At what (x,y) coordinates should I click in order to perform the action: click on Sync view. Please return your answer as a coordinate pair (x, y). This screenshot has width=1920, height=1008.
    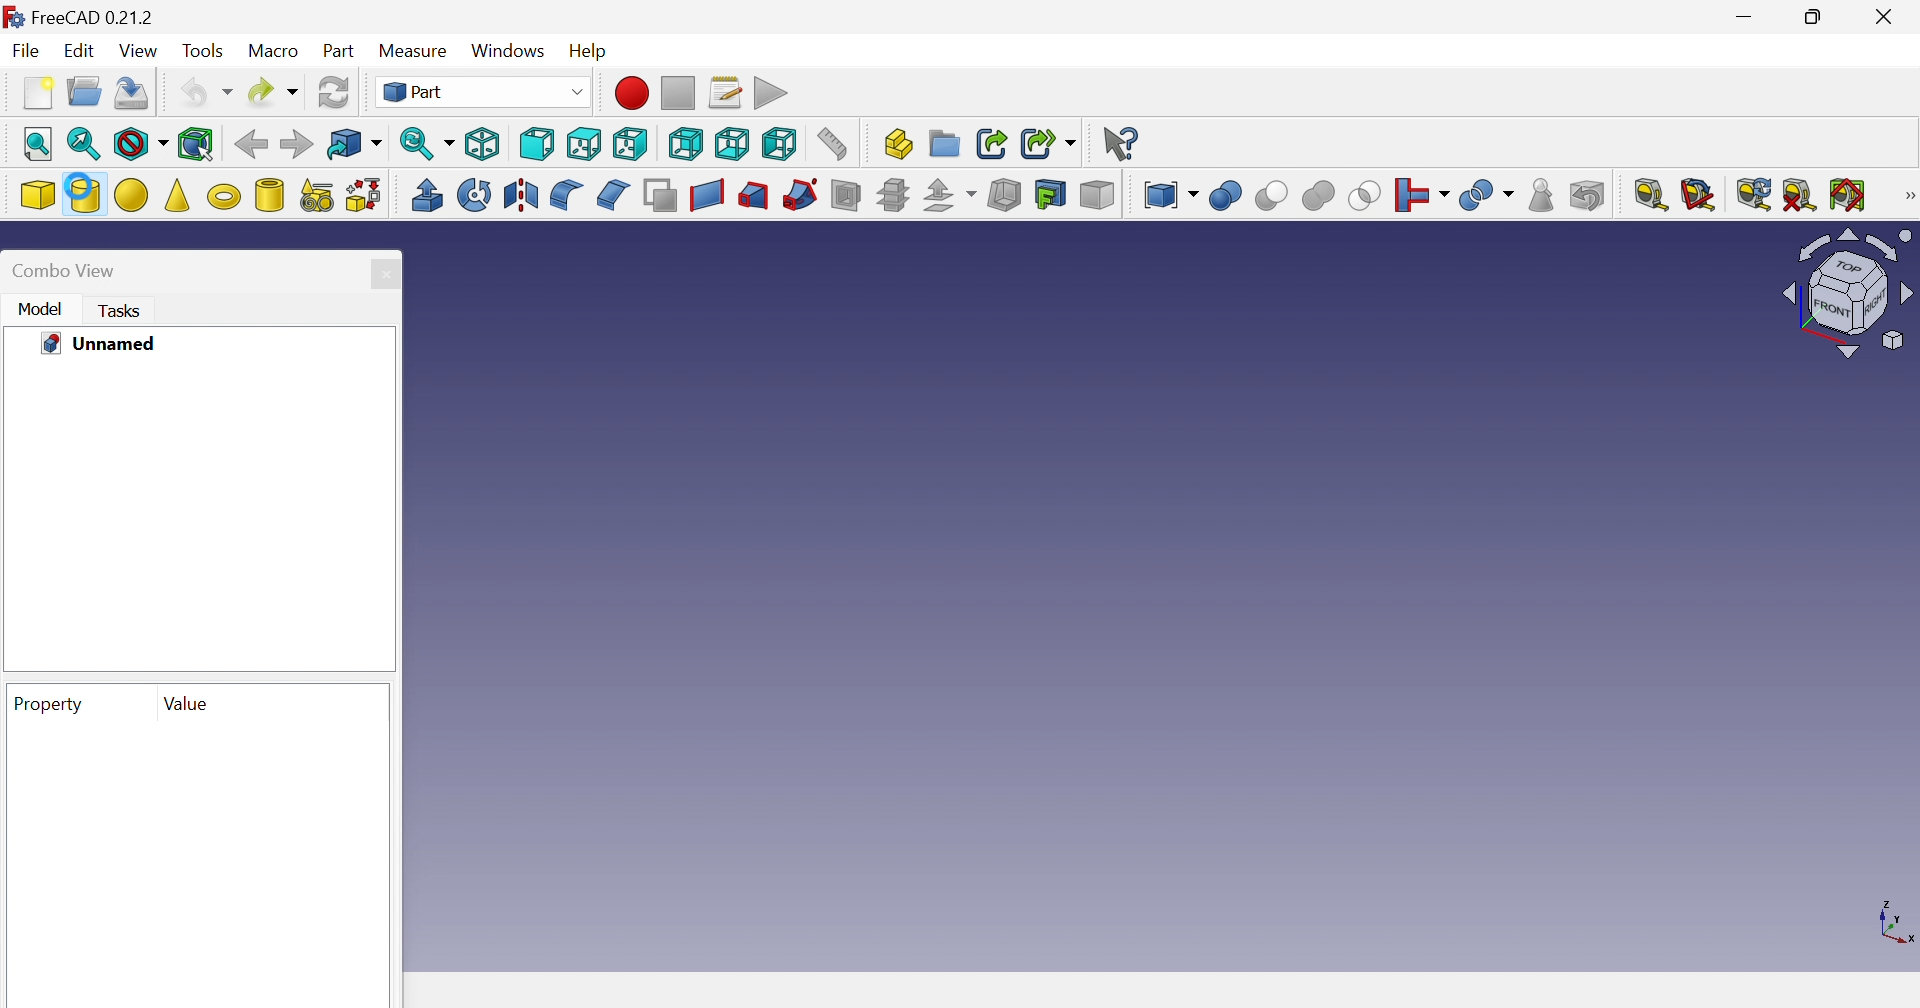
    Looking at the image, I should click on (425, 143).